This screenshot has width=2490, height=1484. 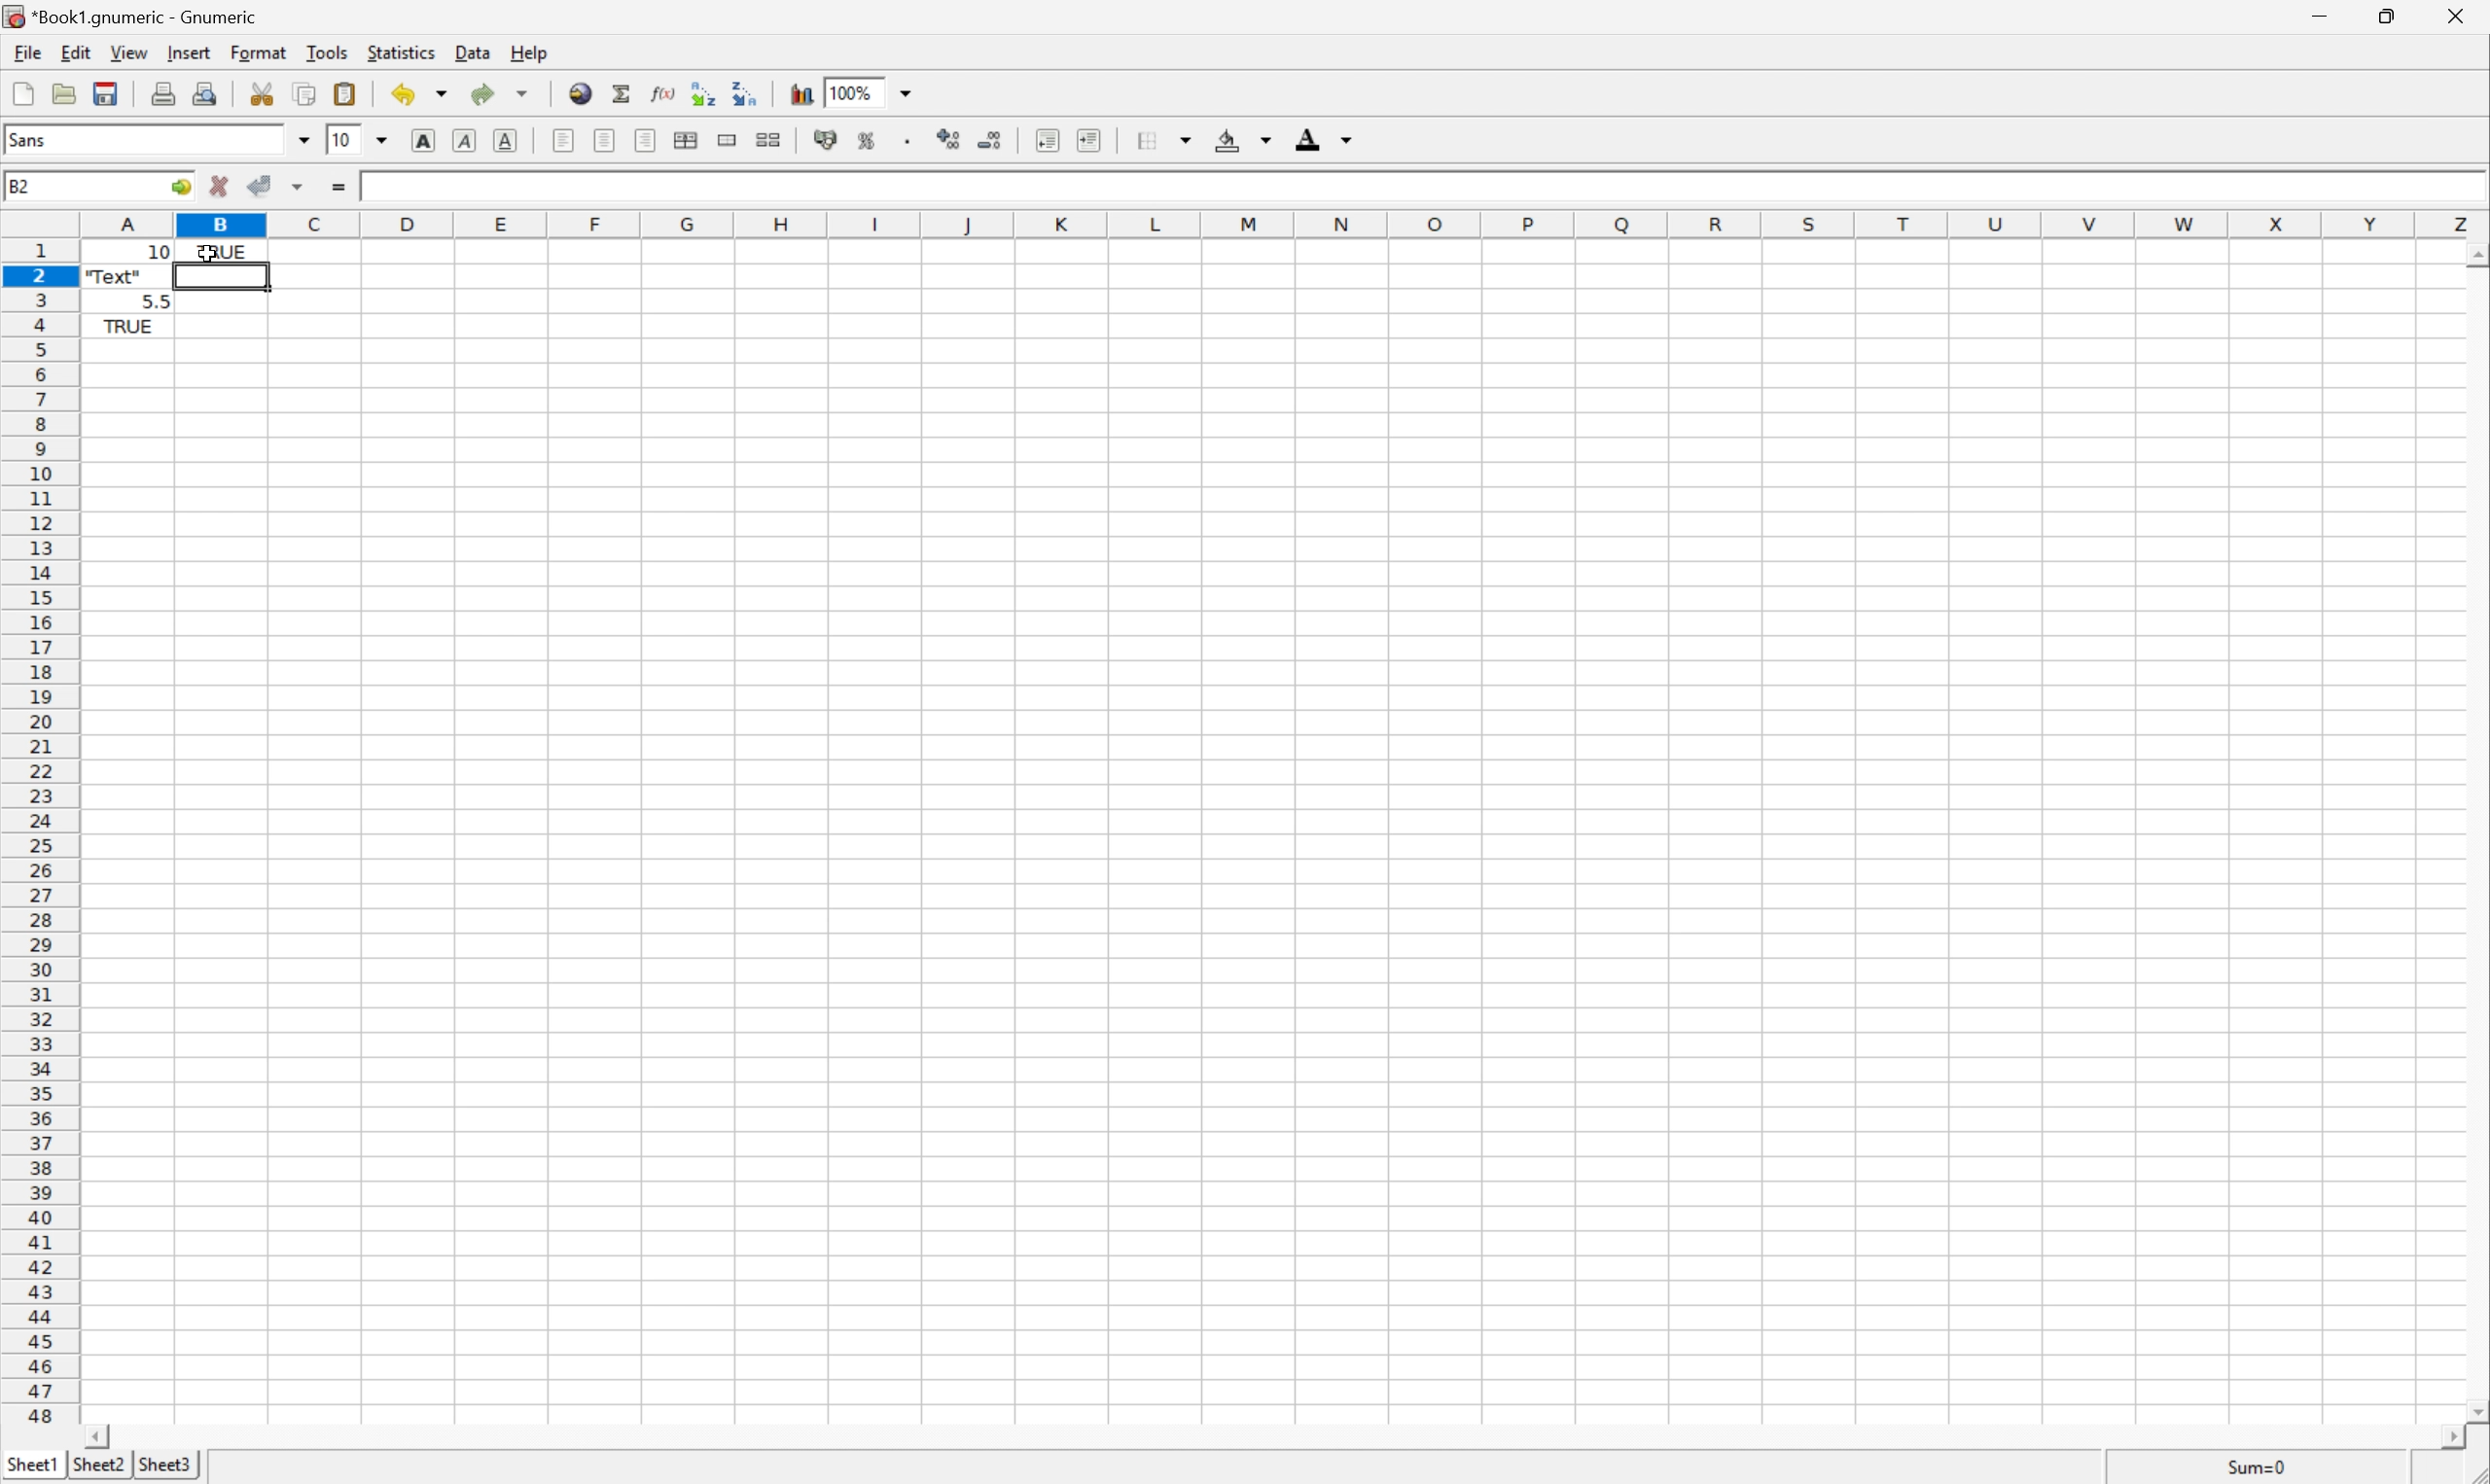 I want to click on Scroll Down, so click(x=2474, y=257).